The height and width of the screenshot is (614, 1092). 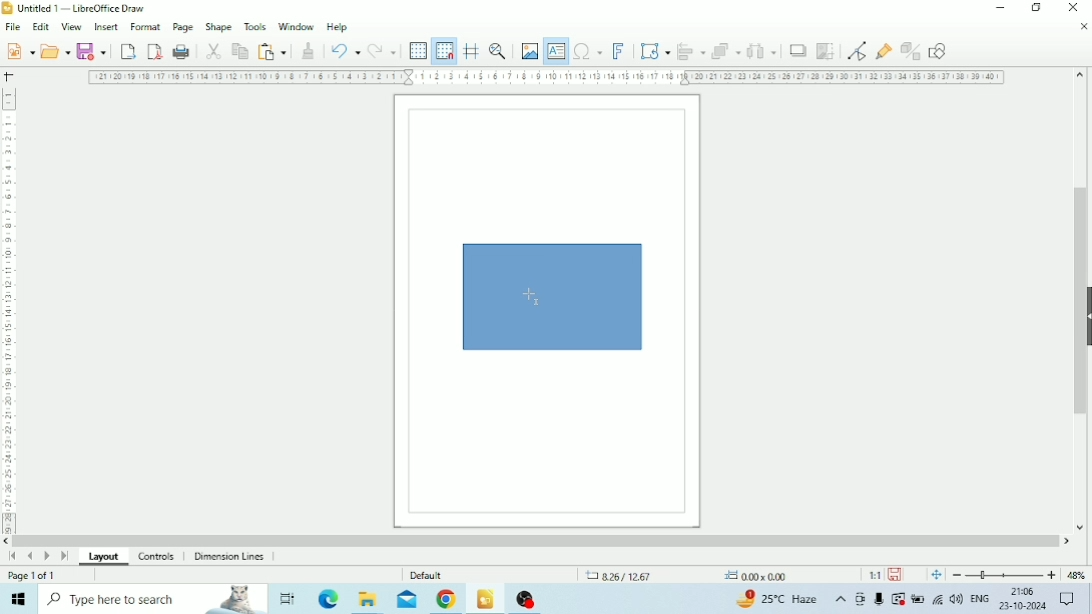 What do you see at coordinates (980, 597) in the screenshot?
I see `Language` at bounding box center [980, 597].